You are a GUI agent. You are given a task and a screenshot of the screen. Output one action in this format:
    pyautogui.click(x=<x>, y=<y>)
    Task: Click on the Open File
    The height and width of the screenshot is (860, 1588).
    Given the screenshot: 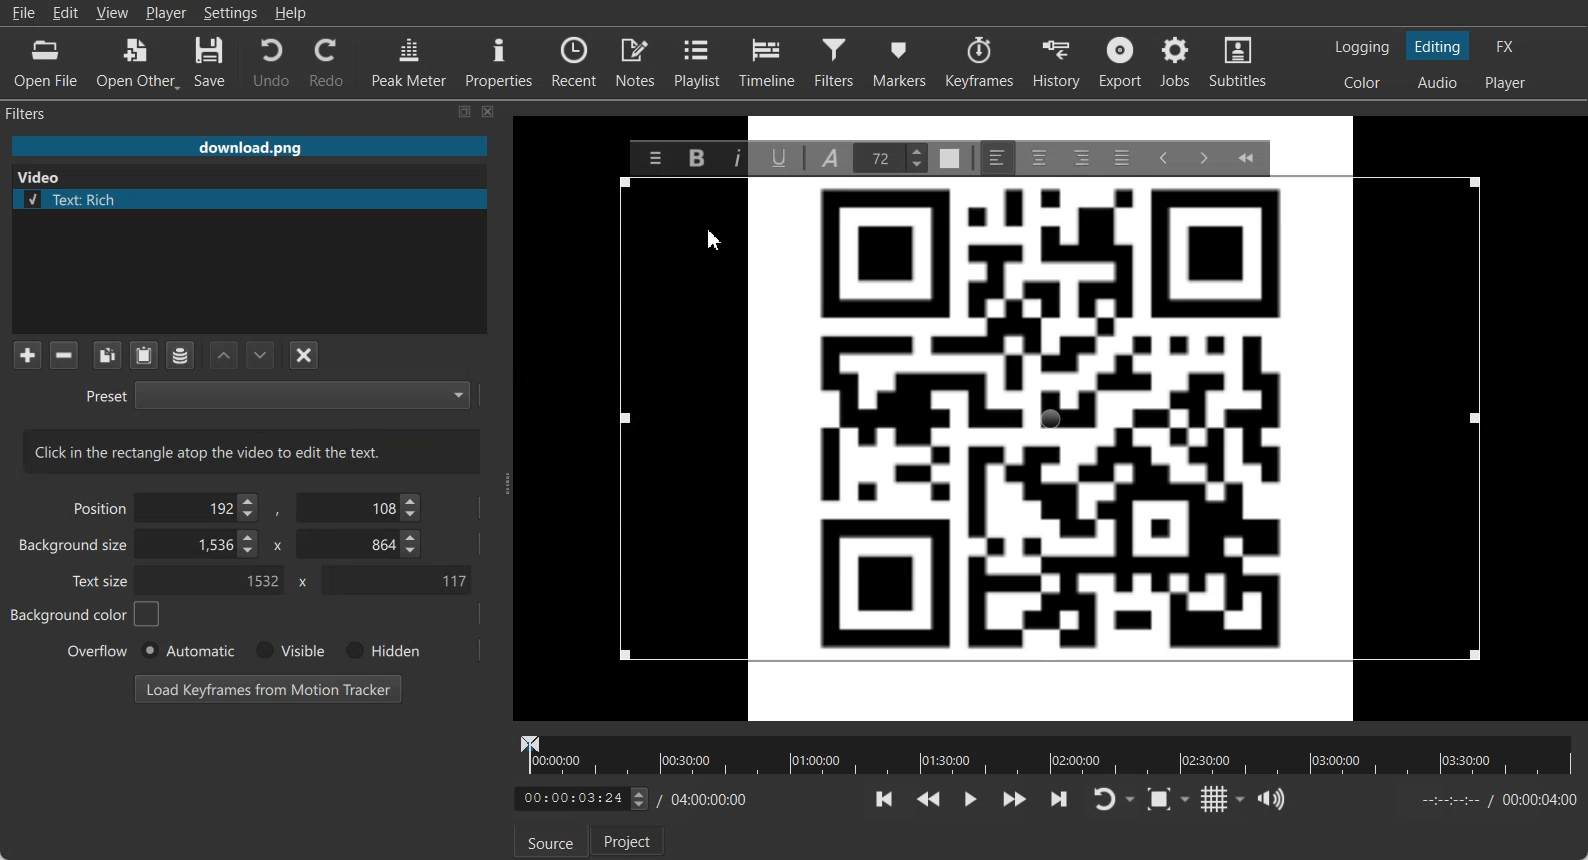 What is the action you would take?
    pyautogui.click(x=46, y=64)
    